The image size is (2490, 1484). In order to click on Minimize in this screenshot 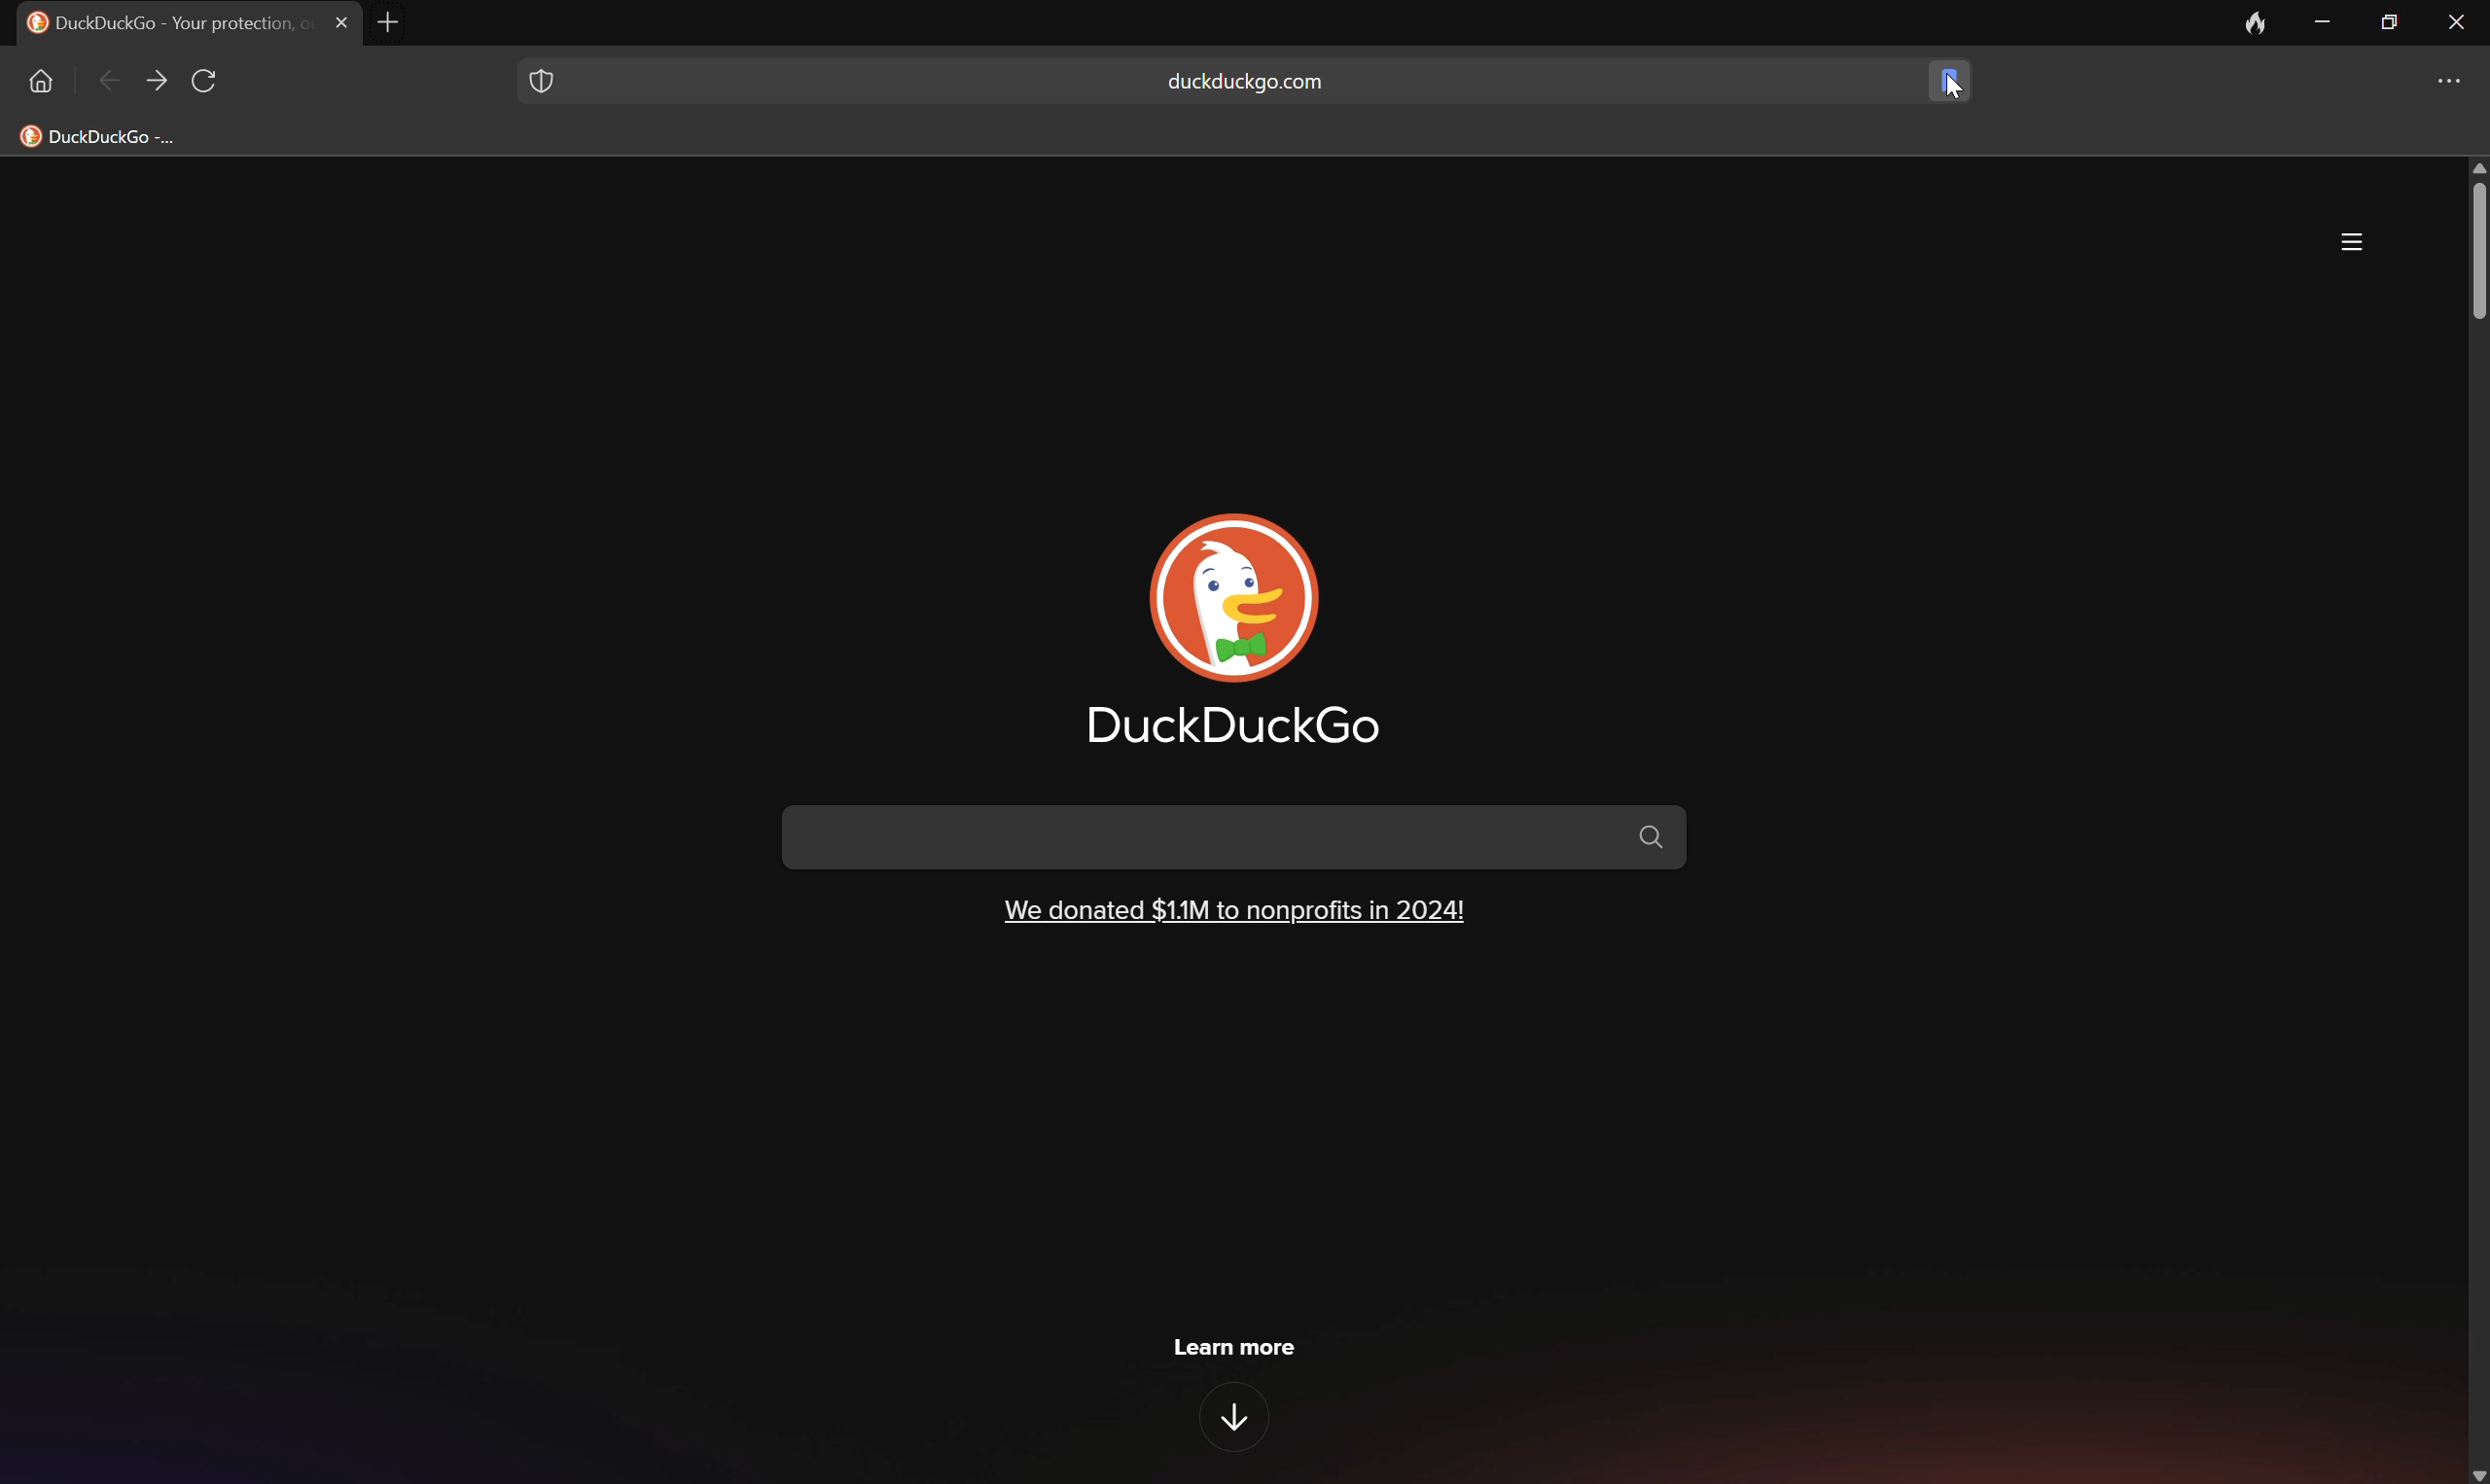, I will do `click(2328, 22)`.